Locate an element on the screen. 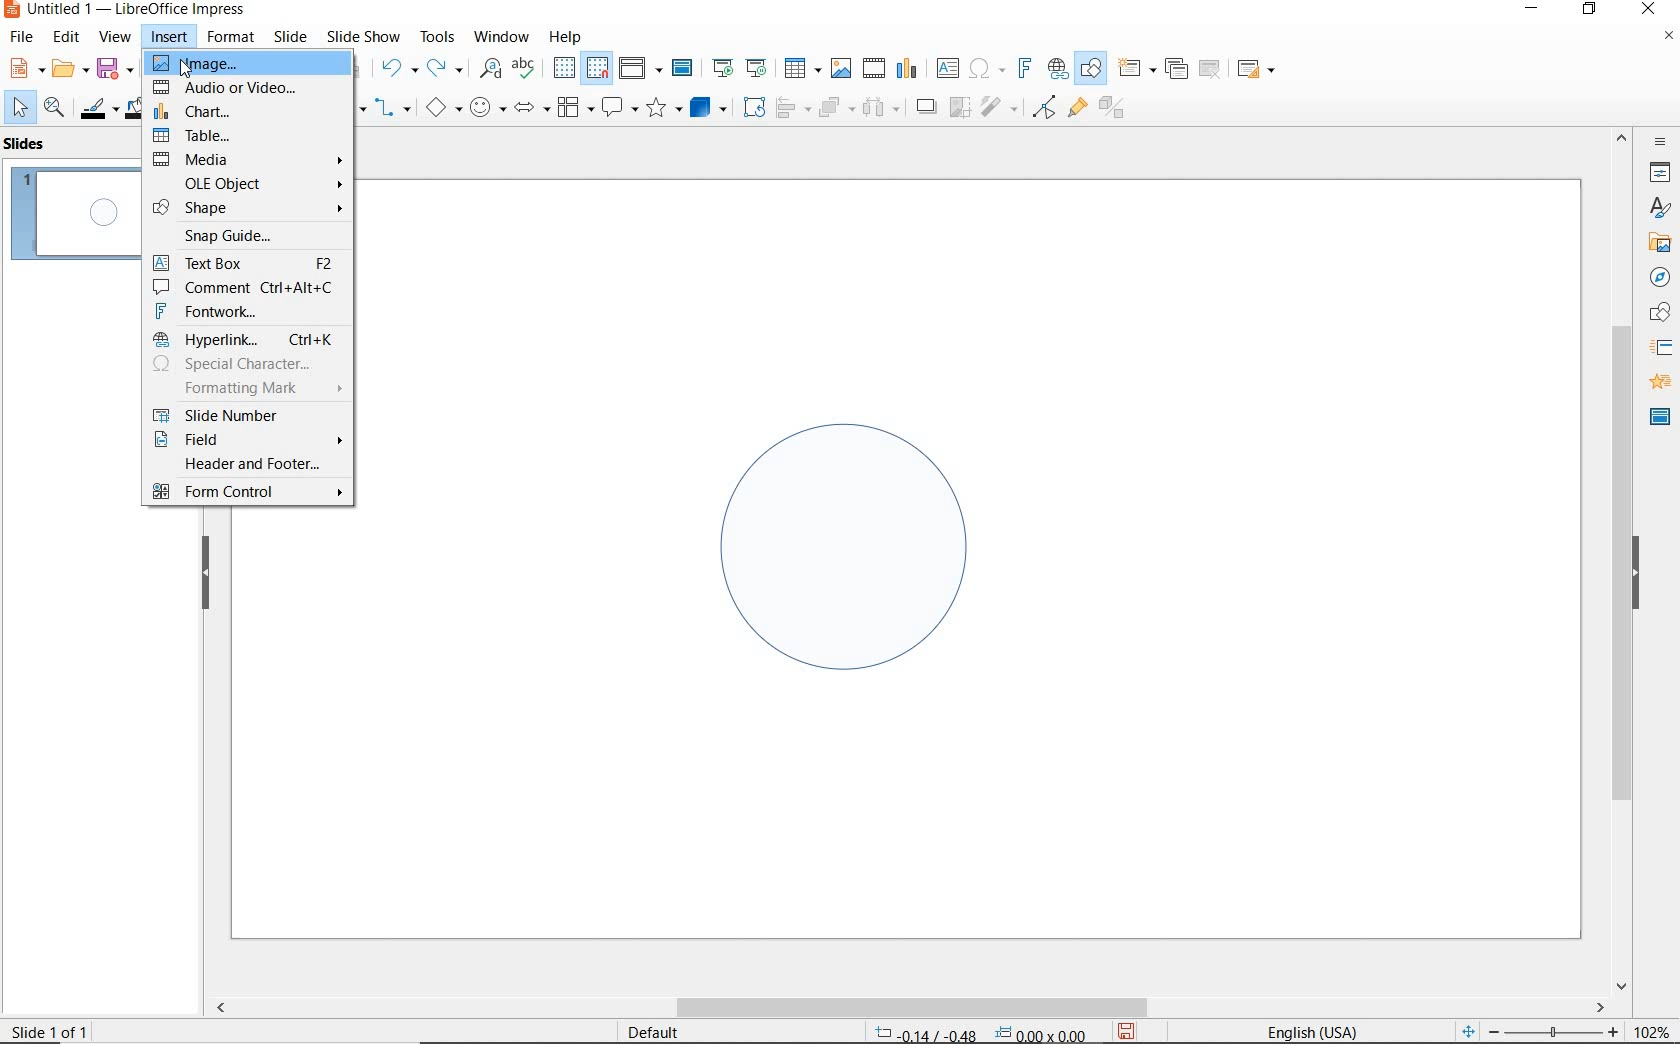  FONTWORK is located at coordinates (247, 312).